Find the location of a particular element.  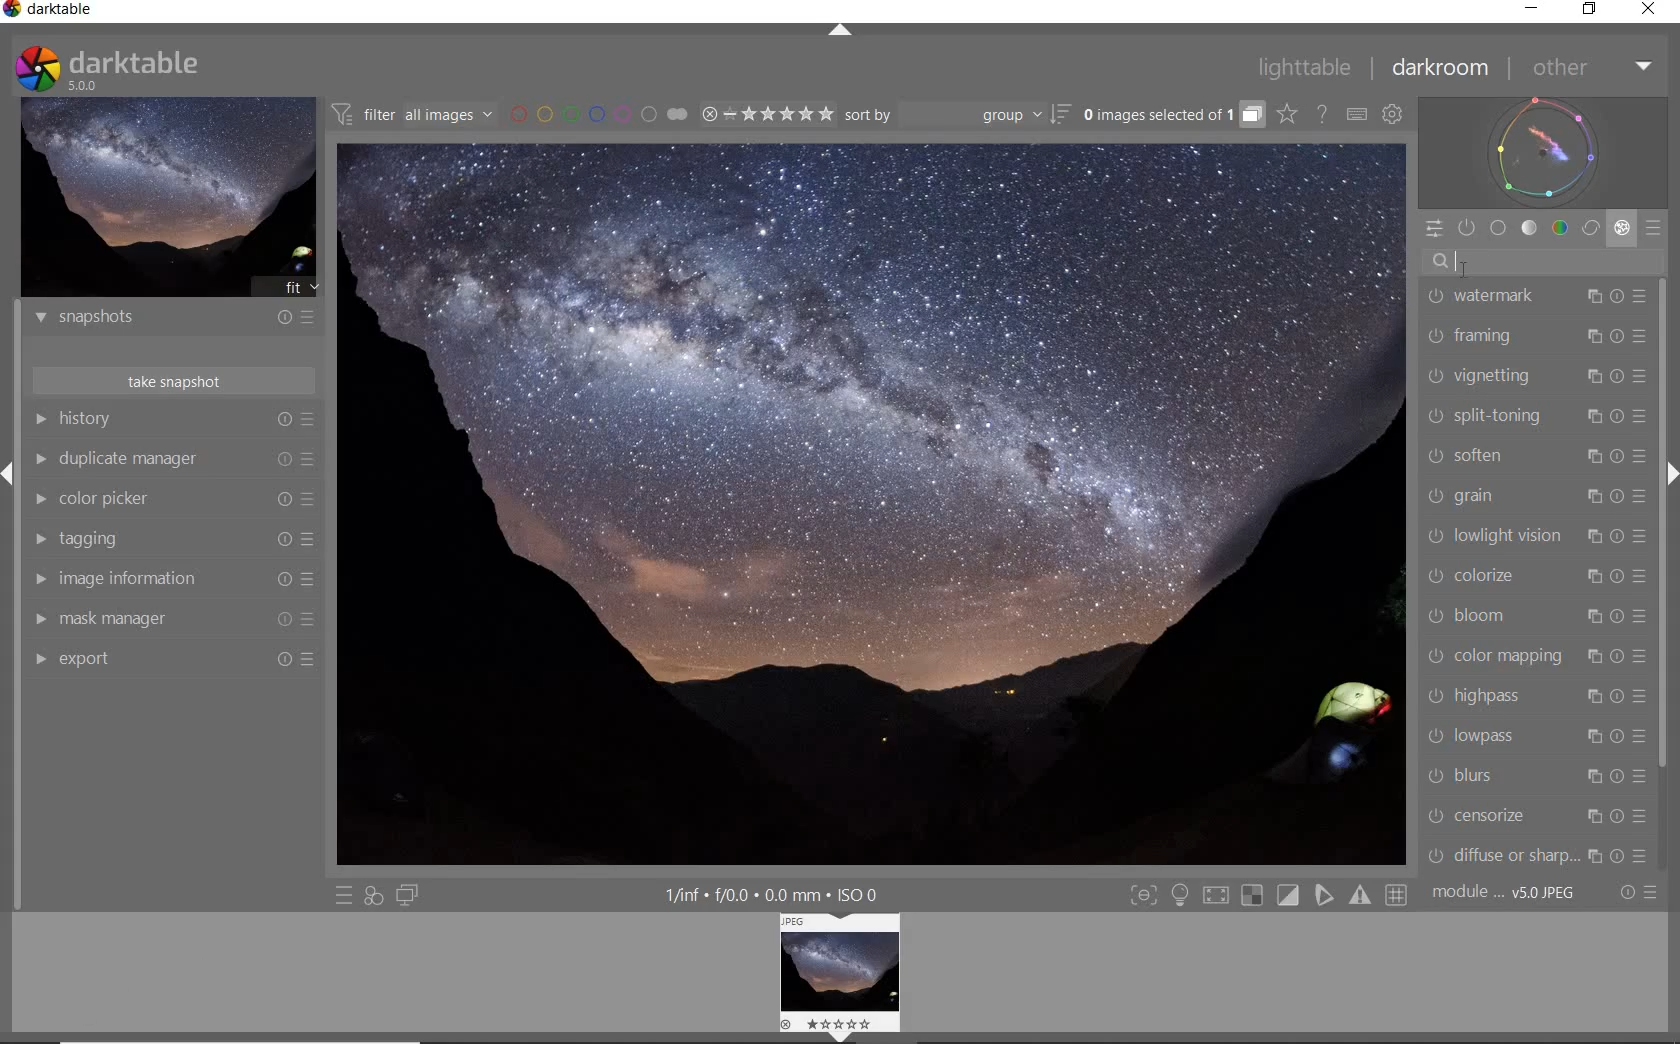

FRAMING is located at coordinates (1477, 335).